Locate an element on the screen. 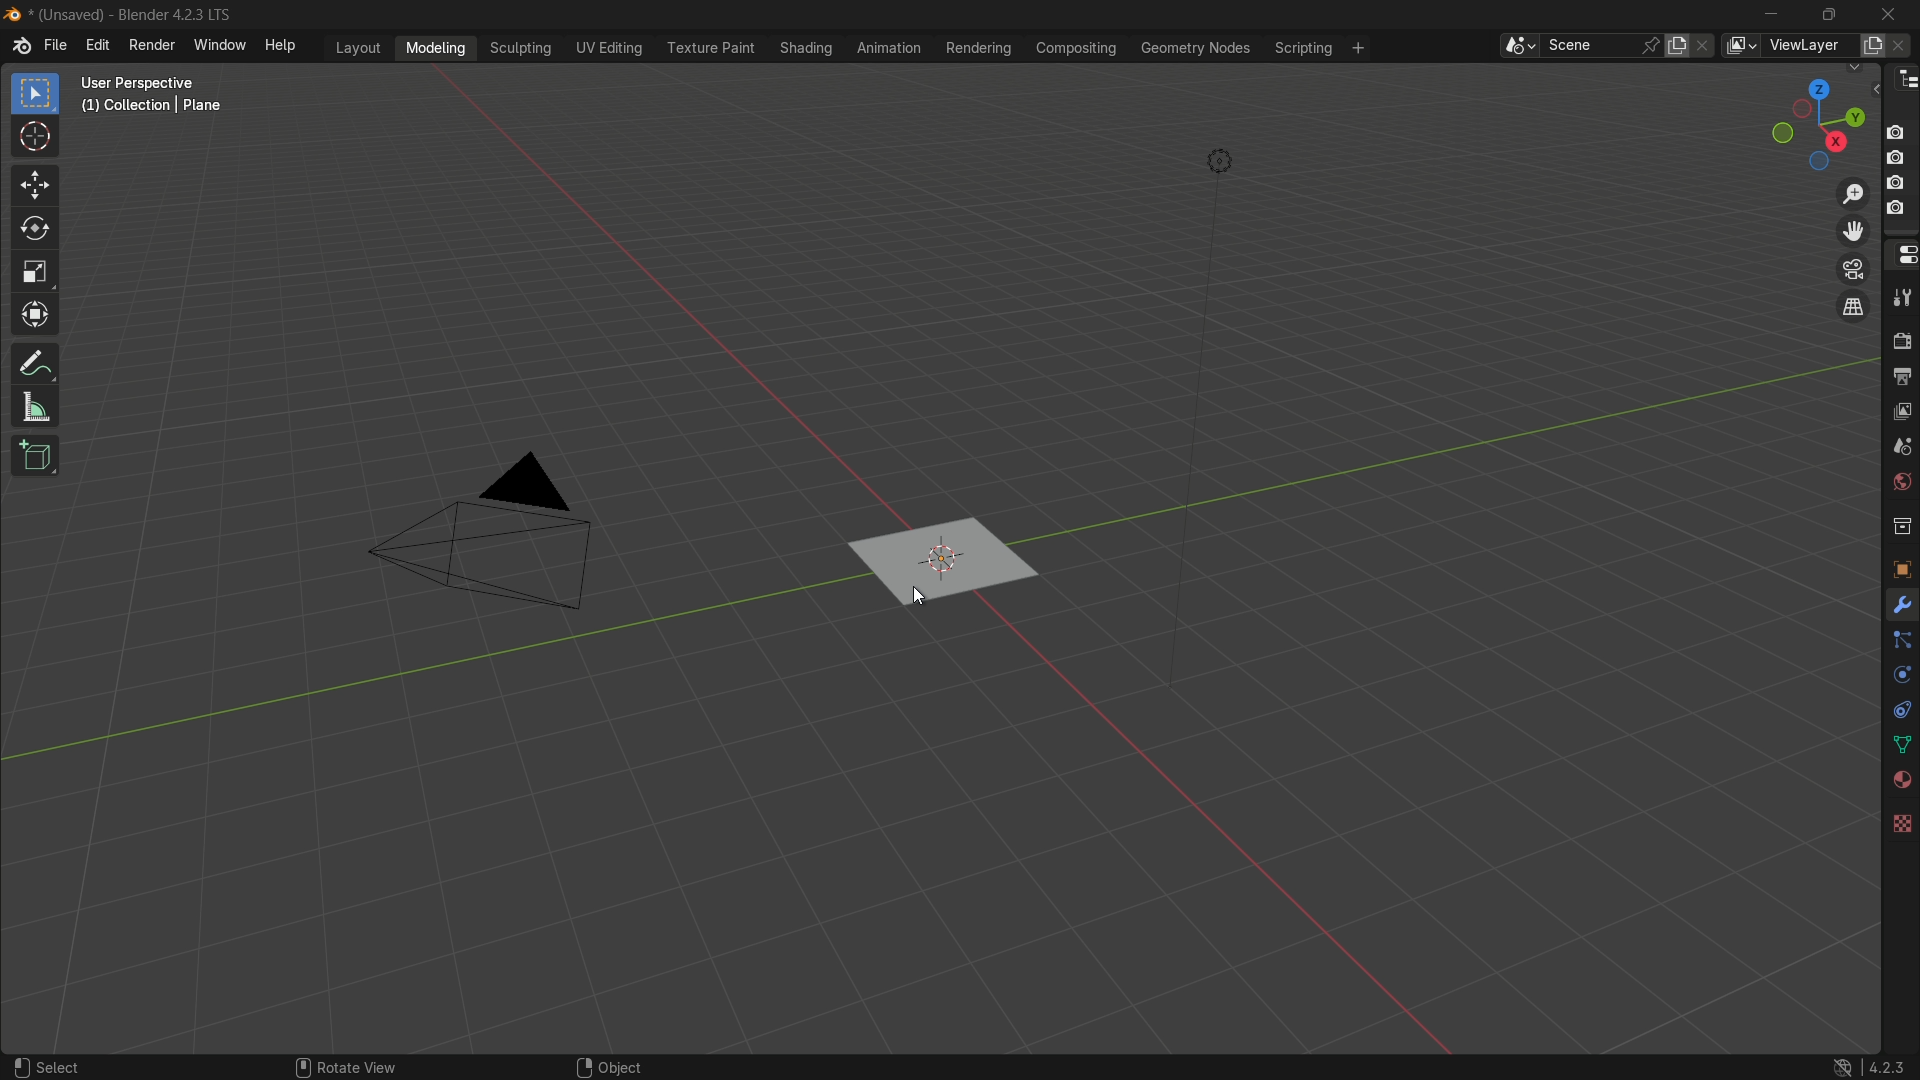 This screenshot has height=1080, width=1920. scale is located at coordinates (36, 275).